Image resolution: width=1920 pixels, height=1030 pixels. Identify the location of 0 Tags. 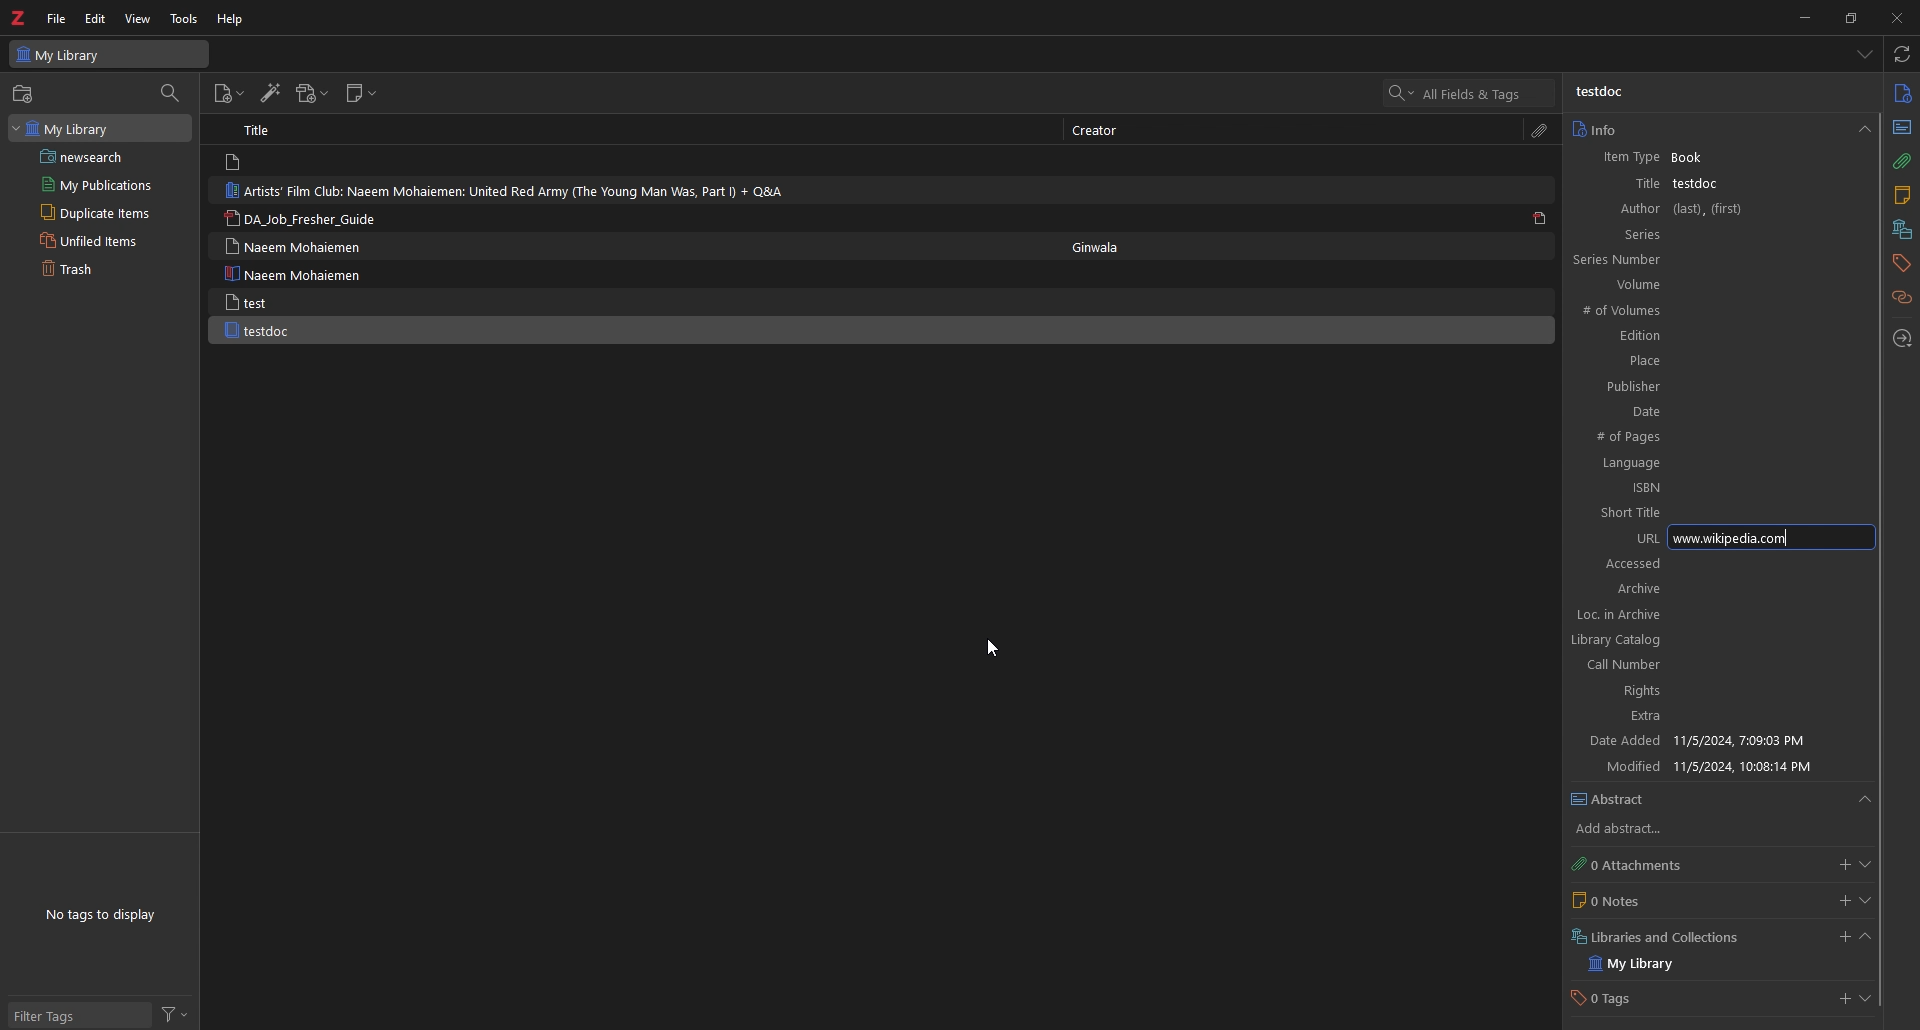
(1616, 998).